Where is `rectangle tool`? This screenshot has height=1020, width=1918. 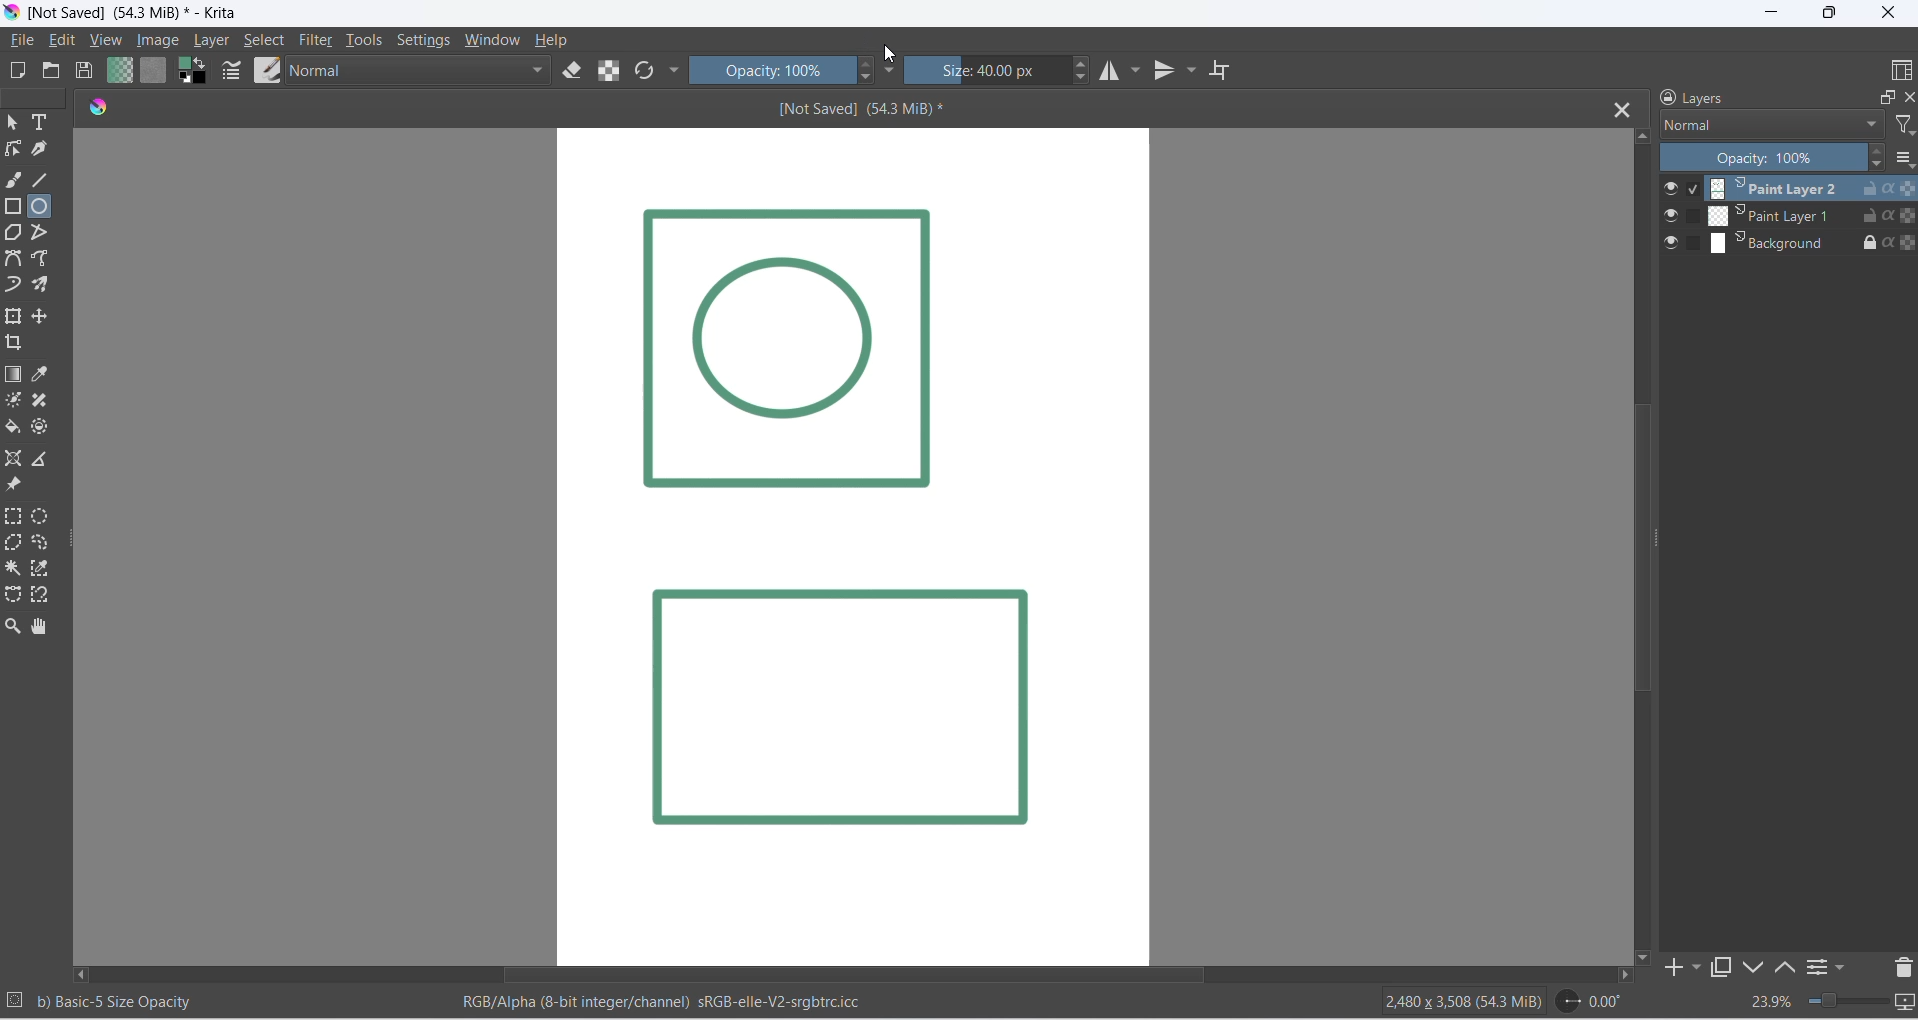
rectangle tool is located at coordinates (13, 207).